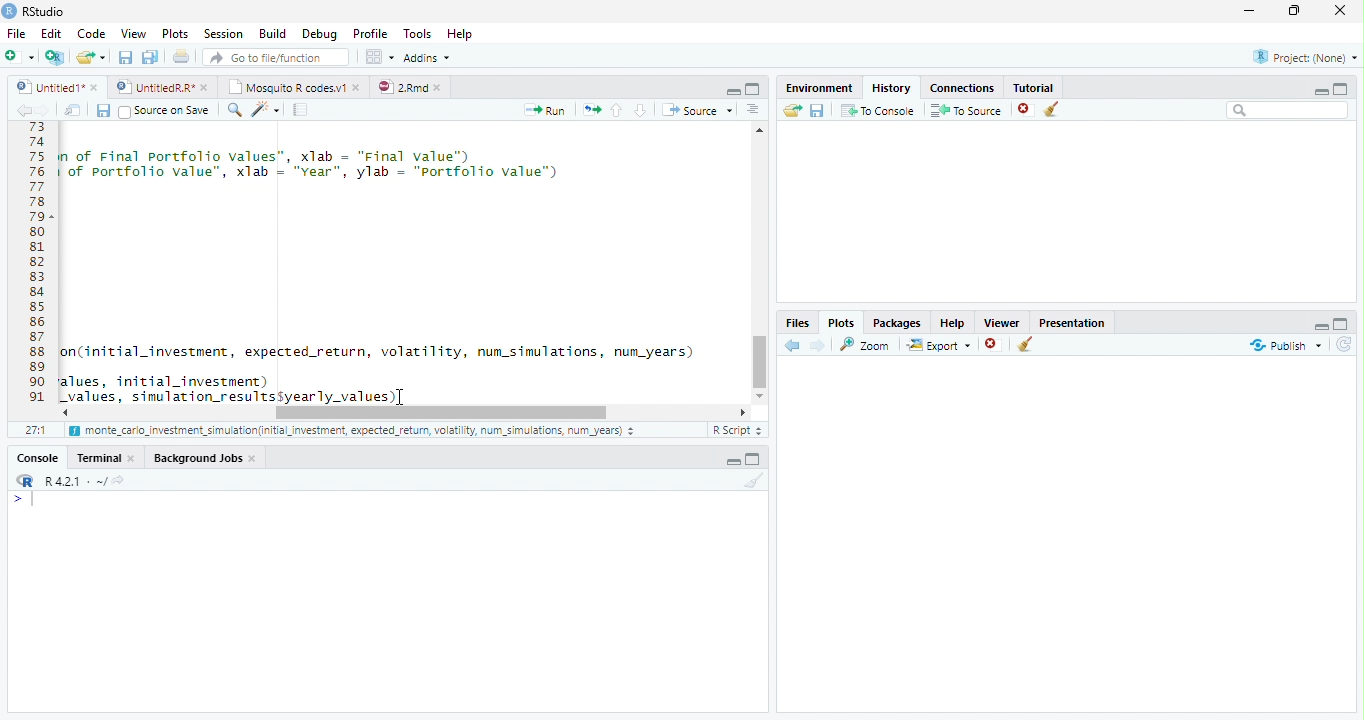  What do you see at coordinates (73, 110) in the screenshot?
I see `Open in new window` at bounding box center [73, 110].